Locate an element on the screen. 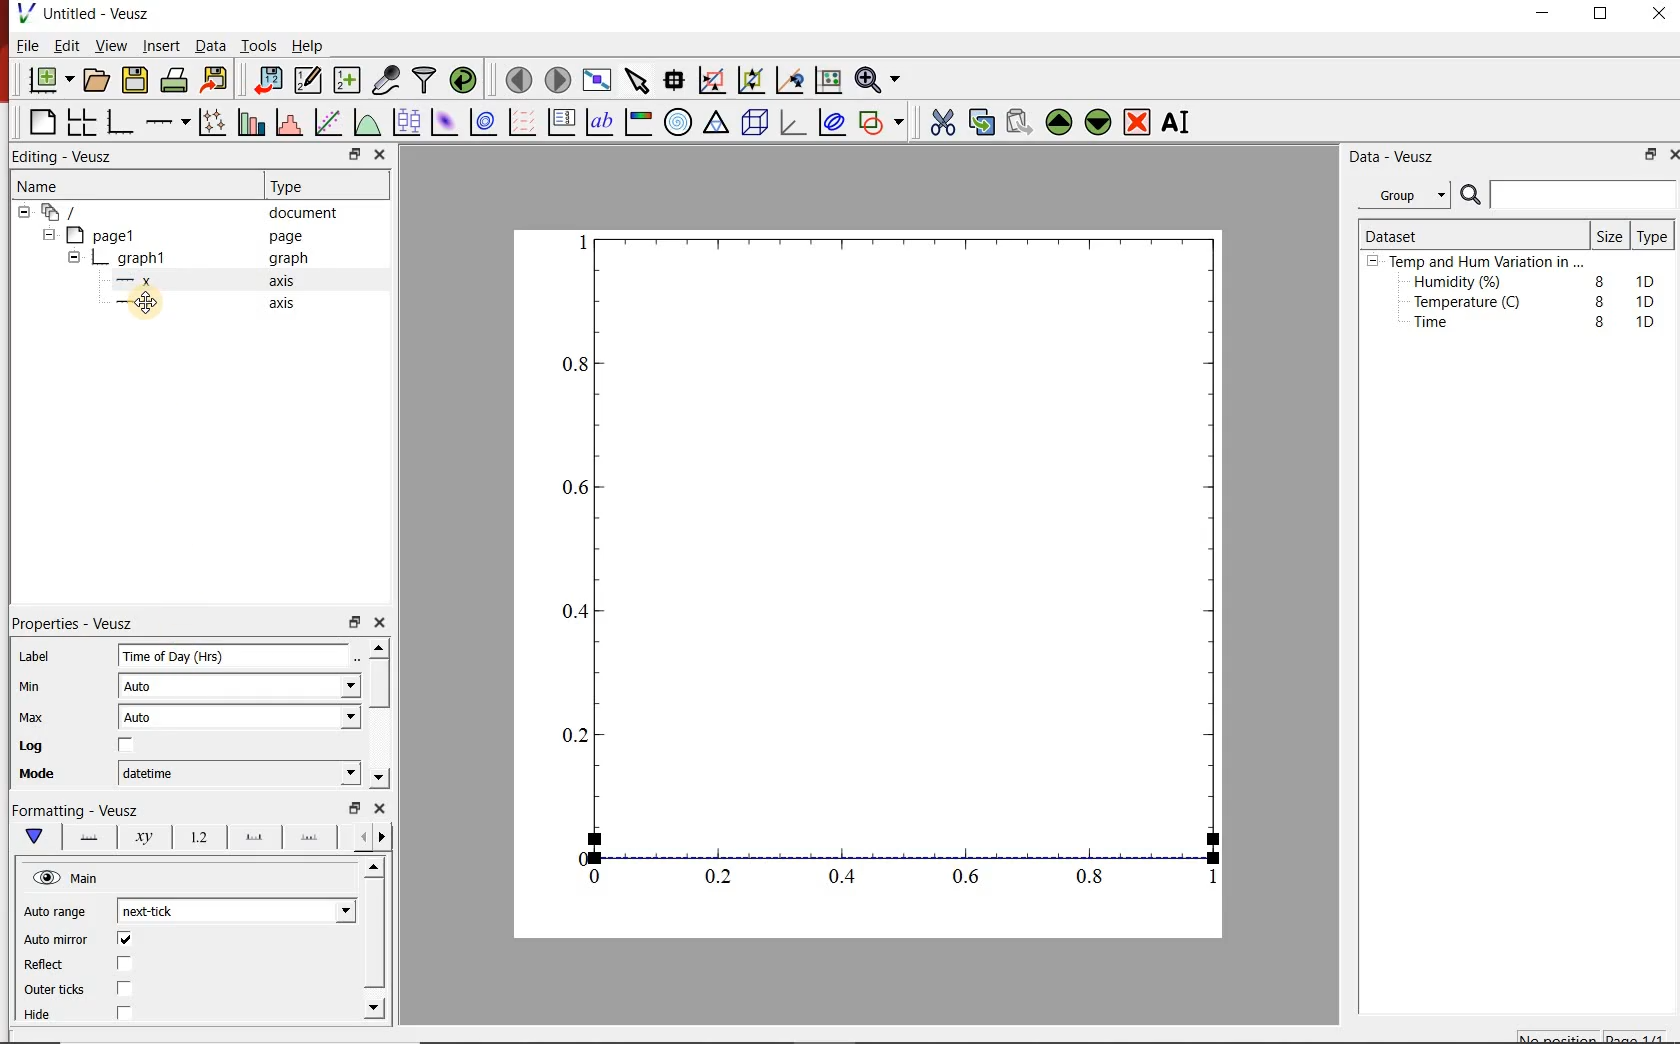 The width and height of the screenshot is (1680, 1044). polar graph is located at coordinates (680, 124).